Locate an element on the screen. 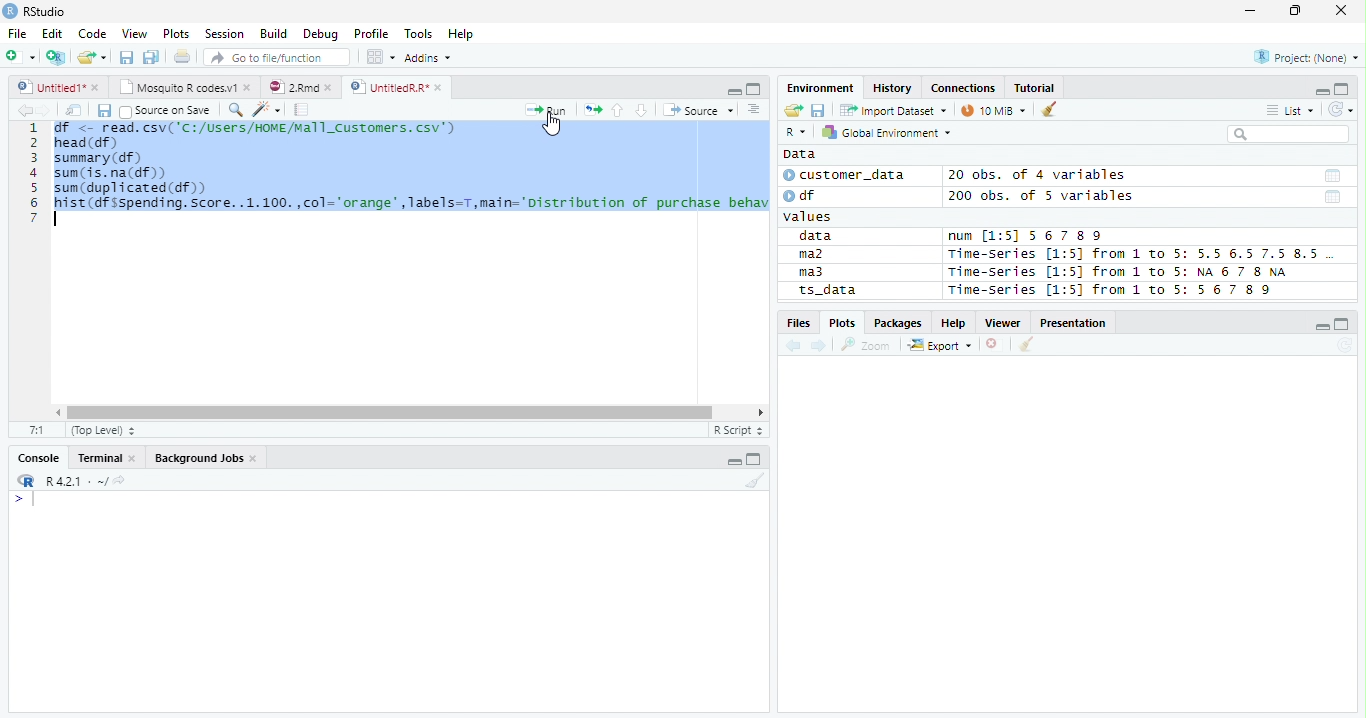 The width and height of the screenshot is (1366, 718). Re-run is located at coordinates (592, 111).